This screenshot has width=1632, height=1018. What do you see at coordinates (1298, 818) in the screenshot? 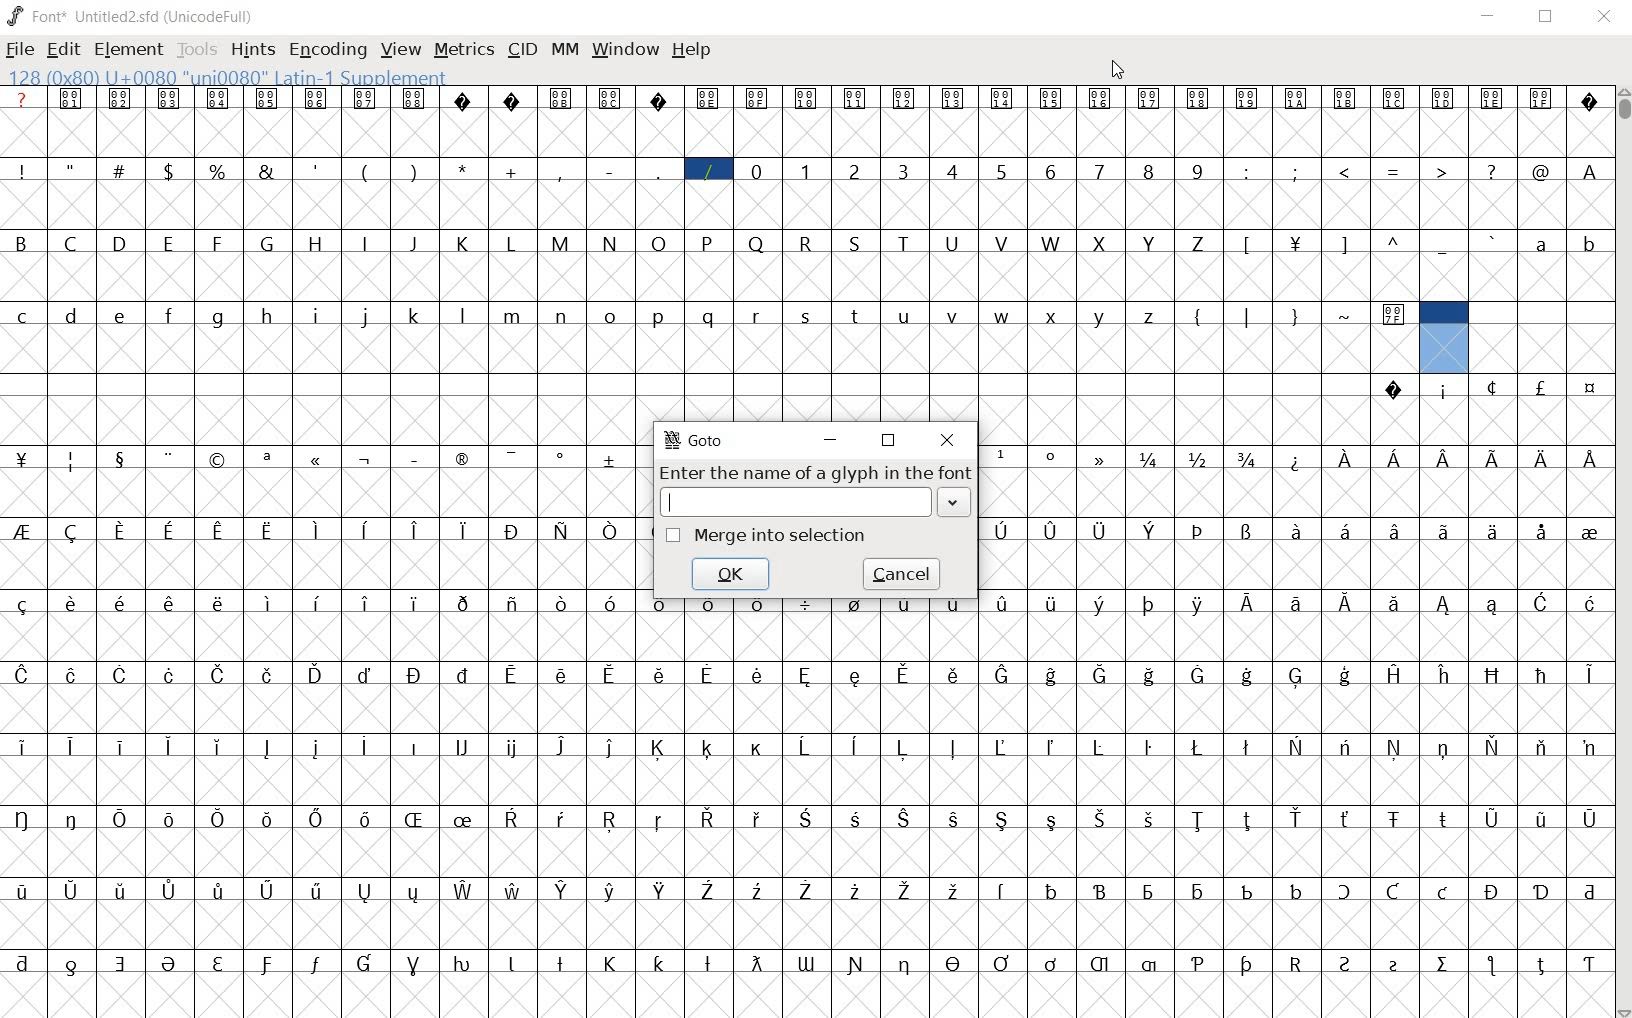
I see `Symbol` at bounding box center [1298, 818].